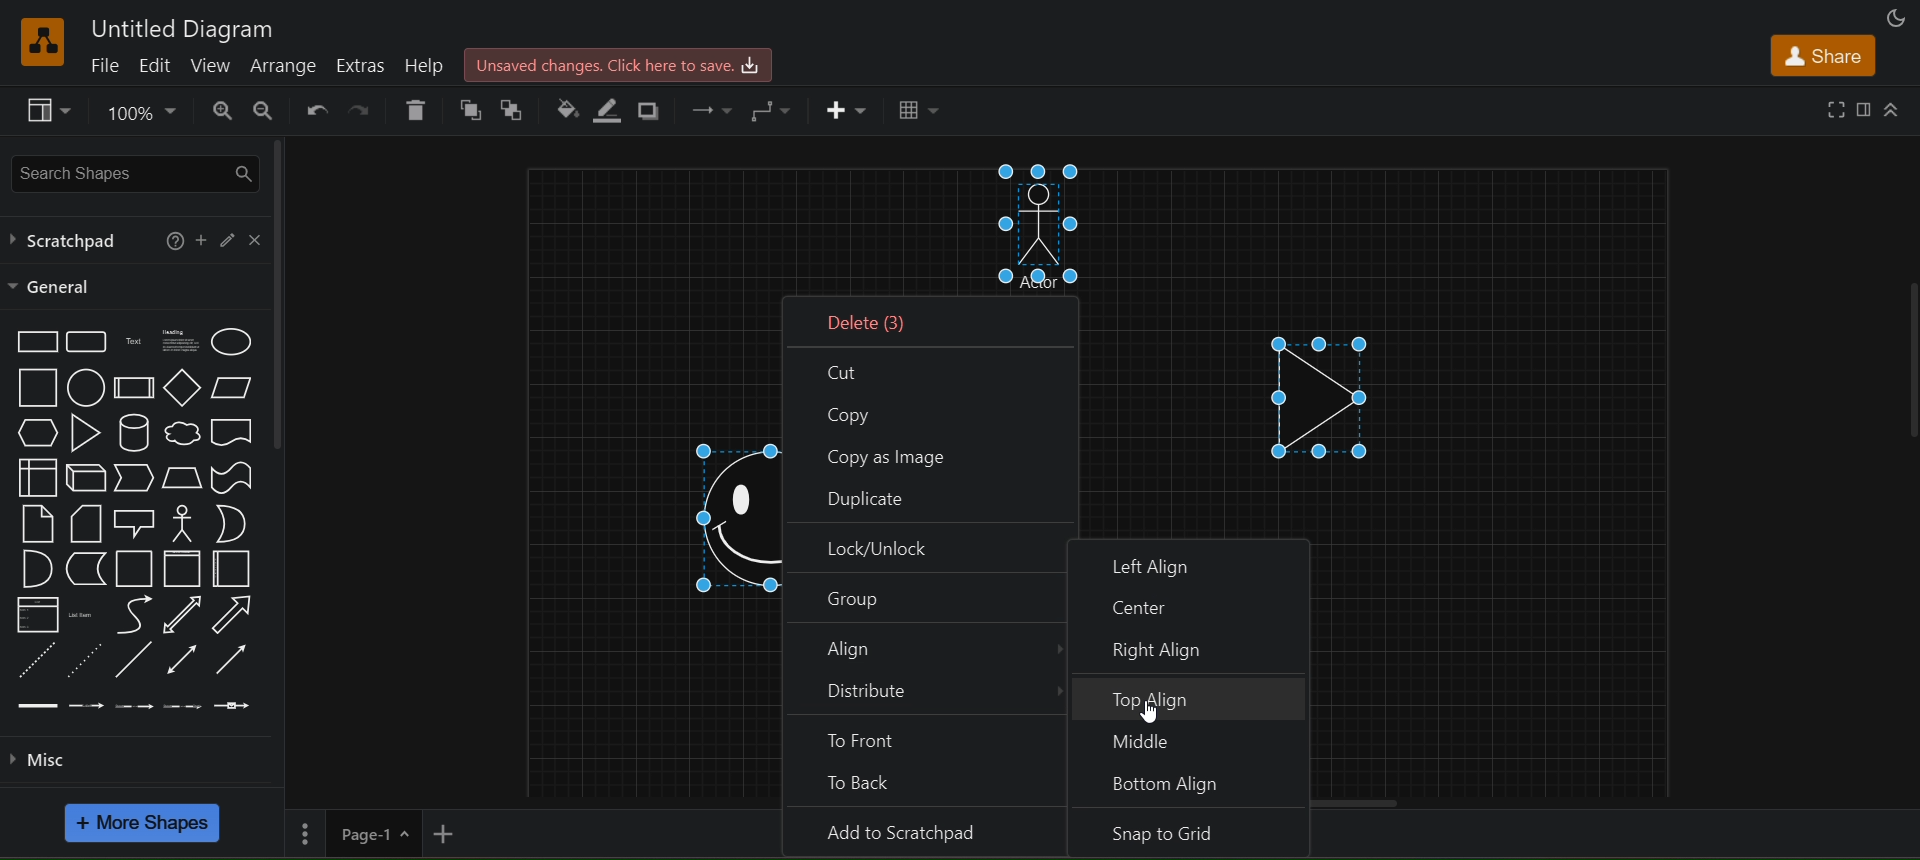  What do you see at coordinates (1826, 55) in the screenshot?
I see `share` at bounding box center [1826, 55].